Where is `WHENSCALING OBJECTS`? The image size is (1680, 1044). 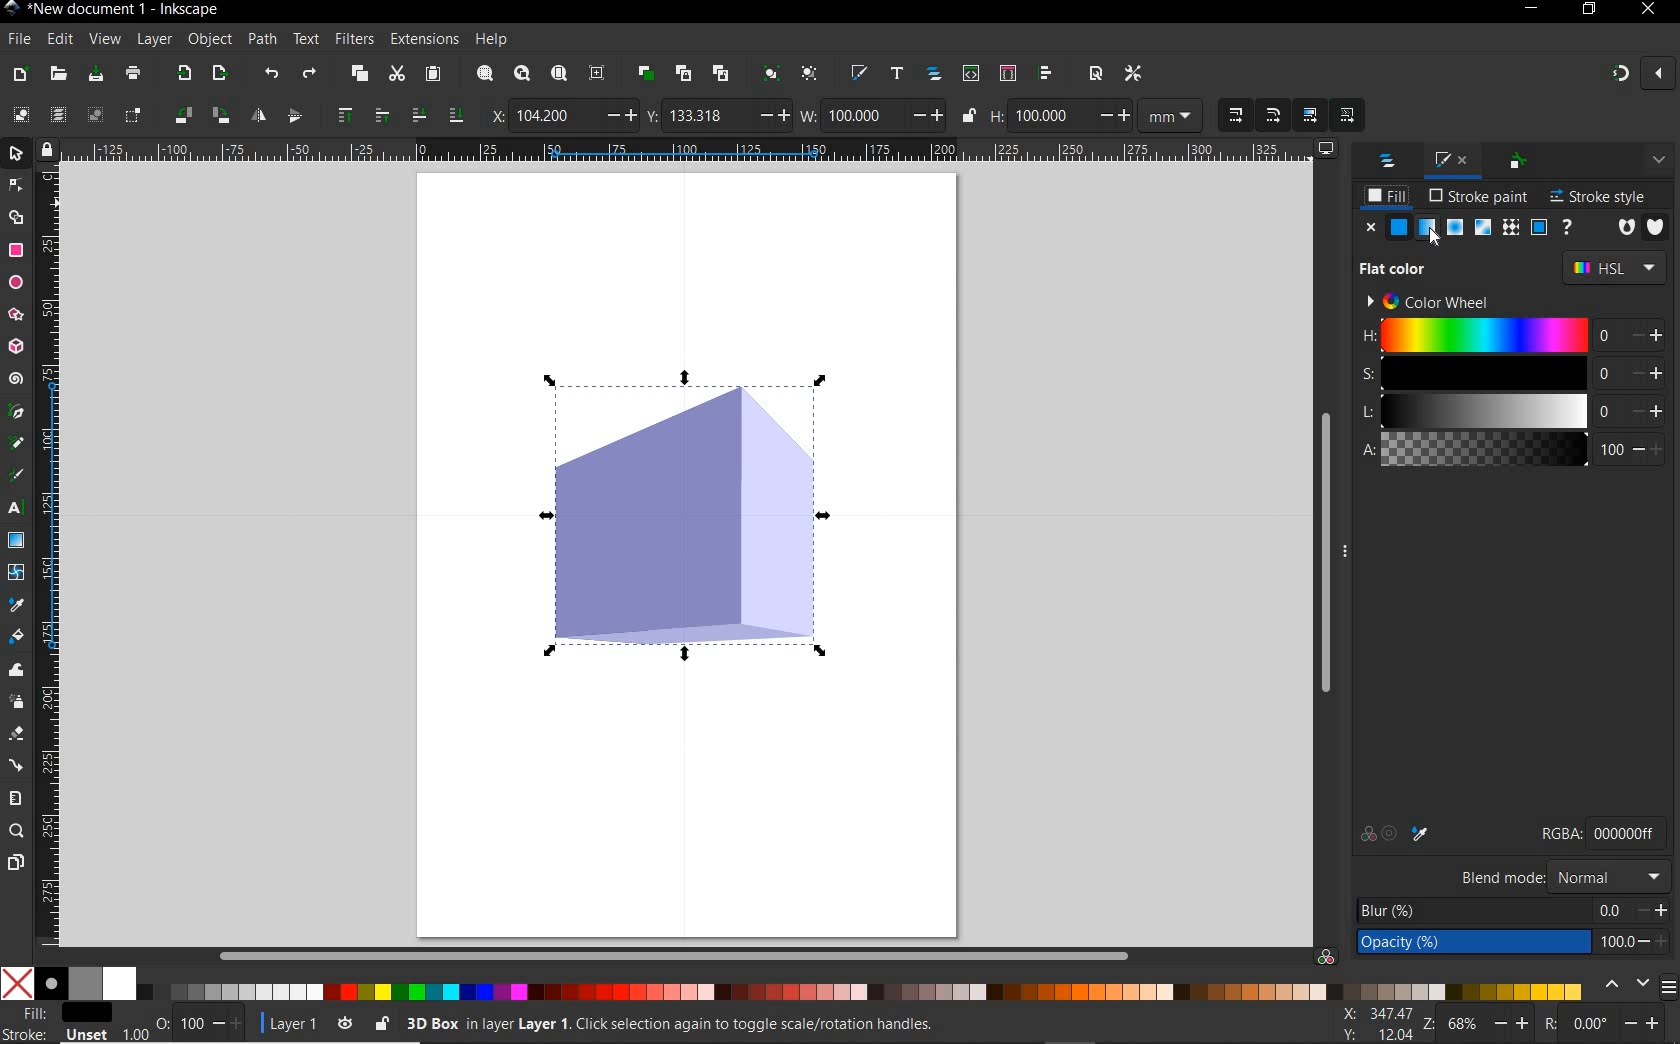
WHENSCALING OBJECTS is located at coordinates (1237, 116).